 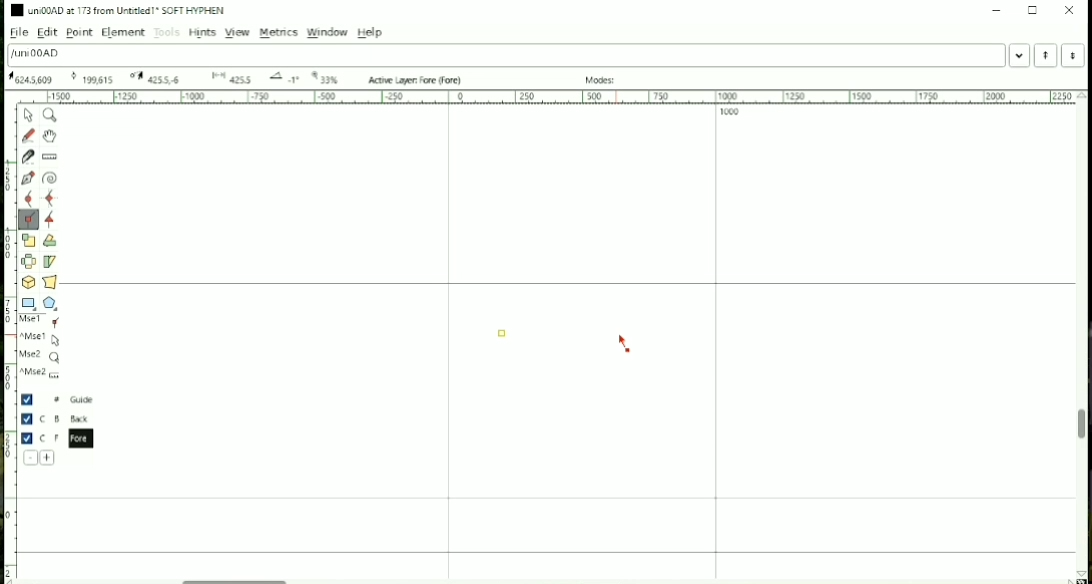 What do you see at coordinates (28, 282) in the screenshot?
I see `Rotate the selection in 3D and project back to plane` at bounding box center [28, 282].